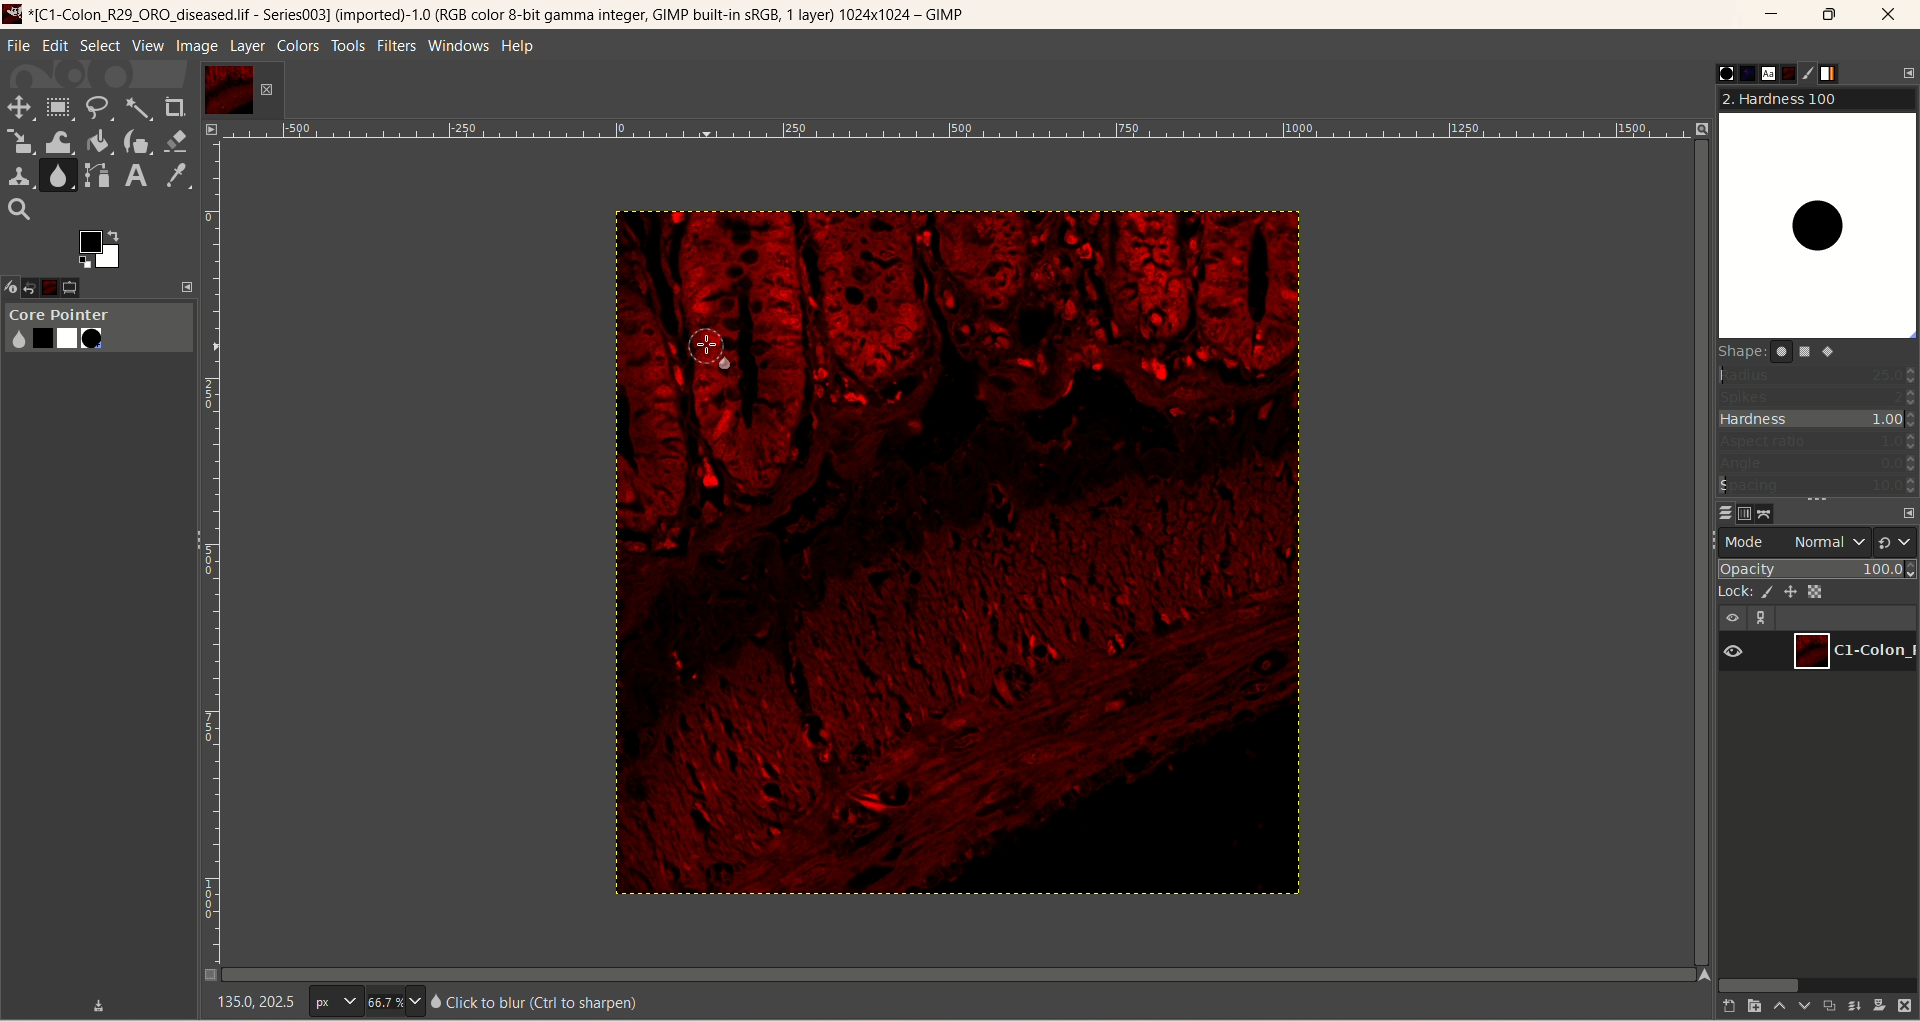  What do you see at coordinates (508, 17) in the screenshot?
I see `title` at bounding box center [508, 17].